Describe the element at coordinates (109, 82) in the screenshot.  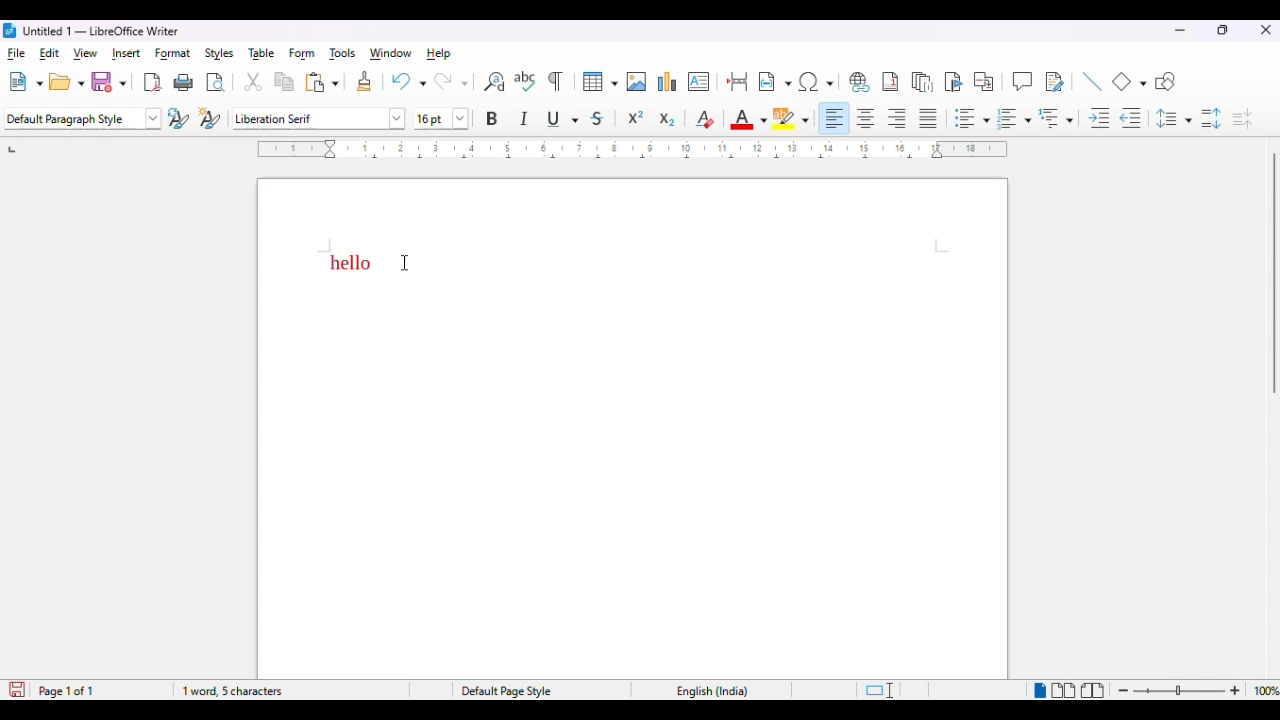
I see `save` at that location.